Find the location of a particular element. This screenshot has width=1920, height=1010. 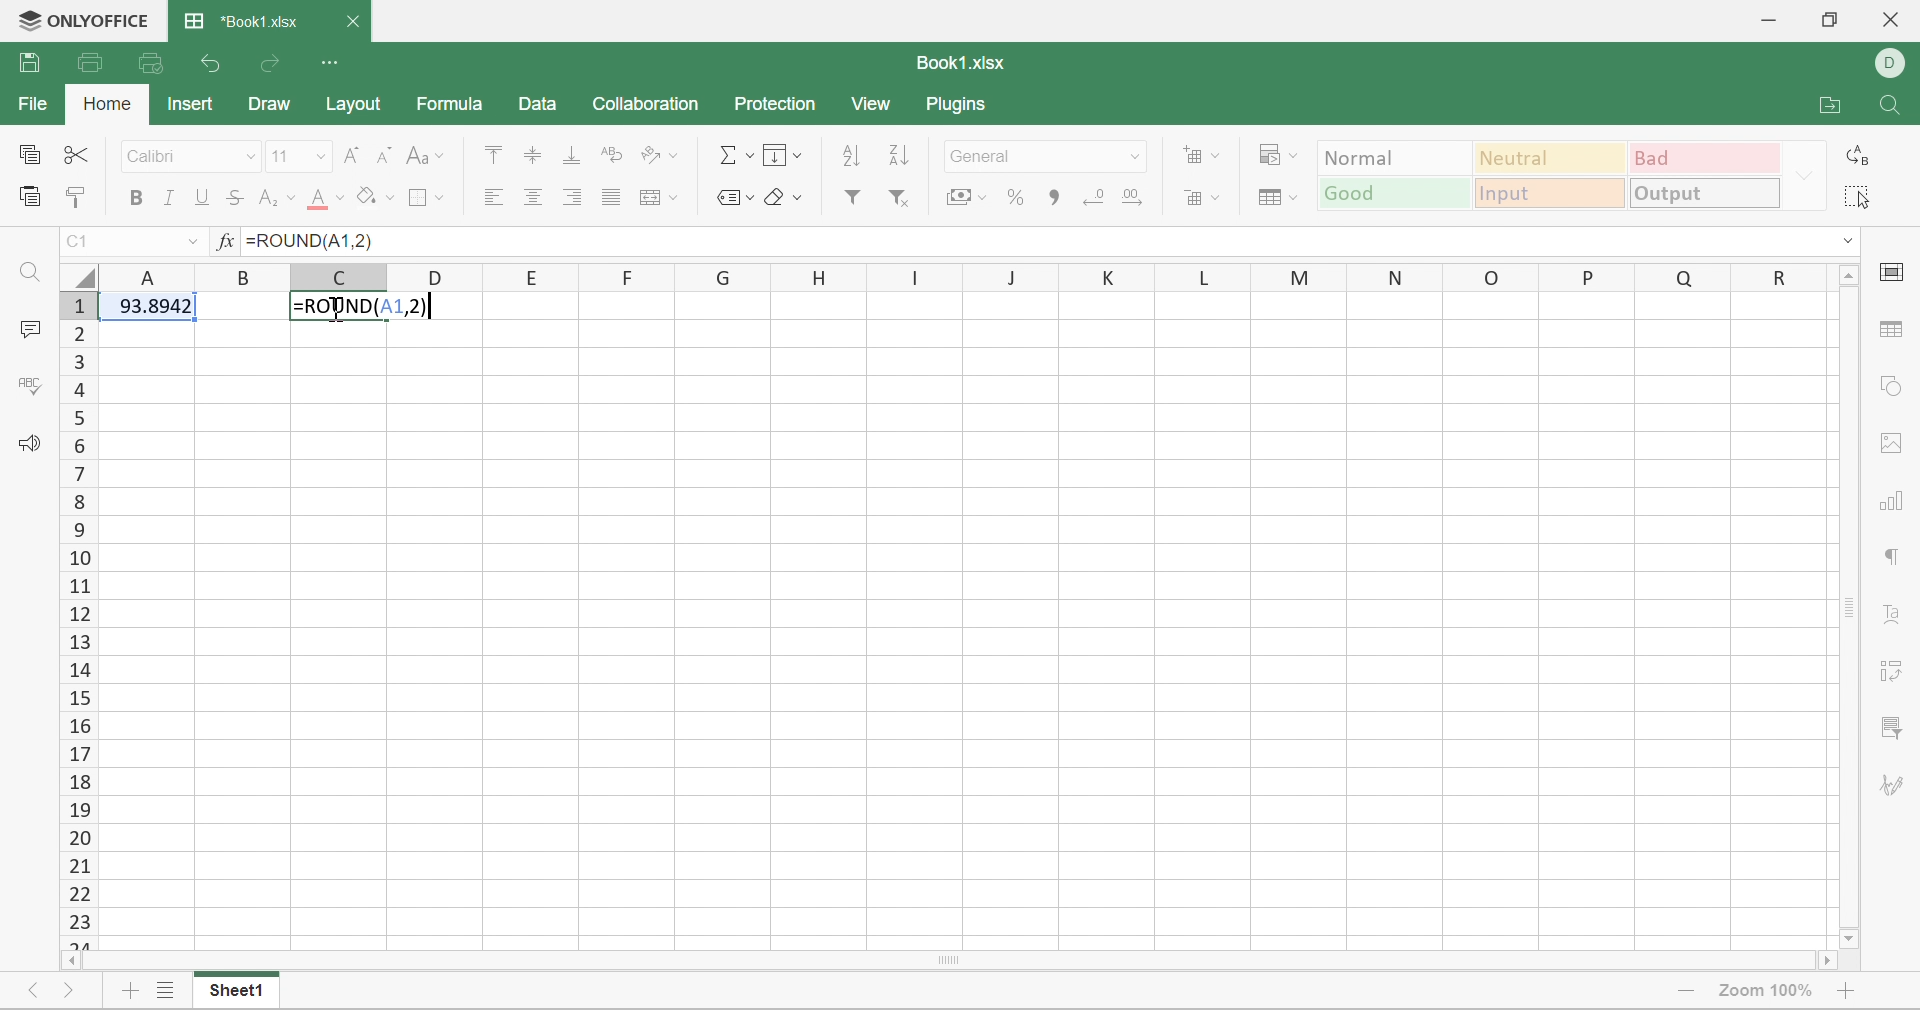

Scroll Left is located at coordinates (73, 963).